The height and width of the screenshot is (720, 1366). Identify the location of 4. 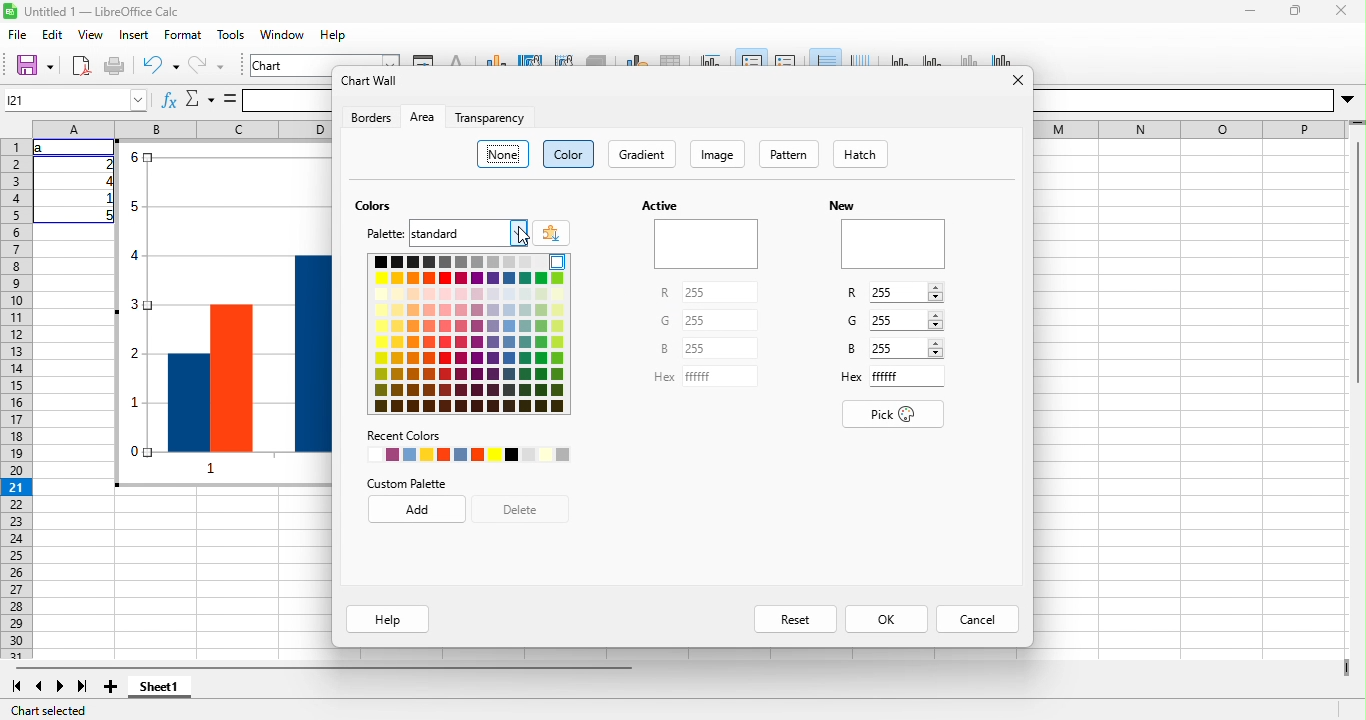
(106, 181).